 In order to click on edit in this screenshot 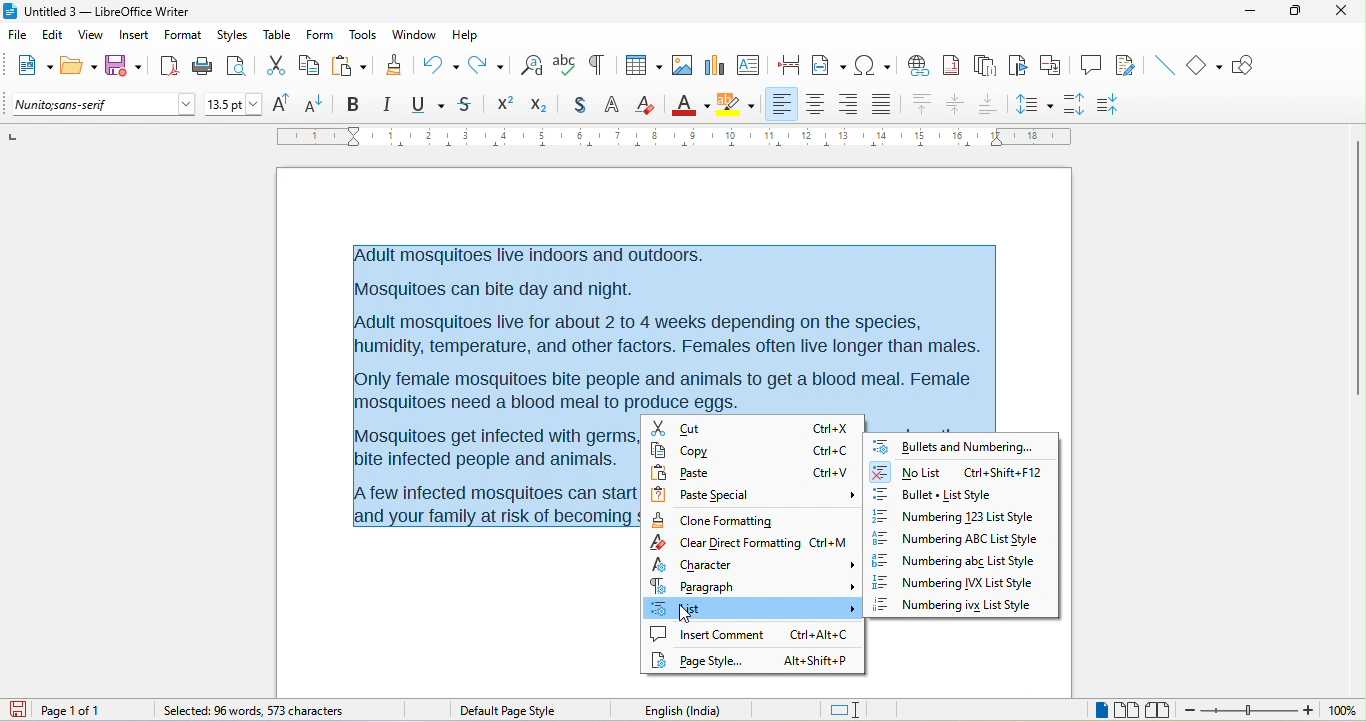, I will do `click(53, 36)`.